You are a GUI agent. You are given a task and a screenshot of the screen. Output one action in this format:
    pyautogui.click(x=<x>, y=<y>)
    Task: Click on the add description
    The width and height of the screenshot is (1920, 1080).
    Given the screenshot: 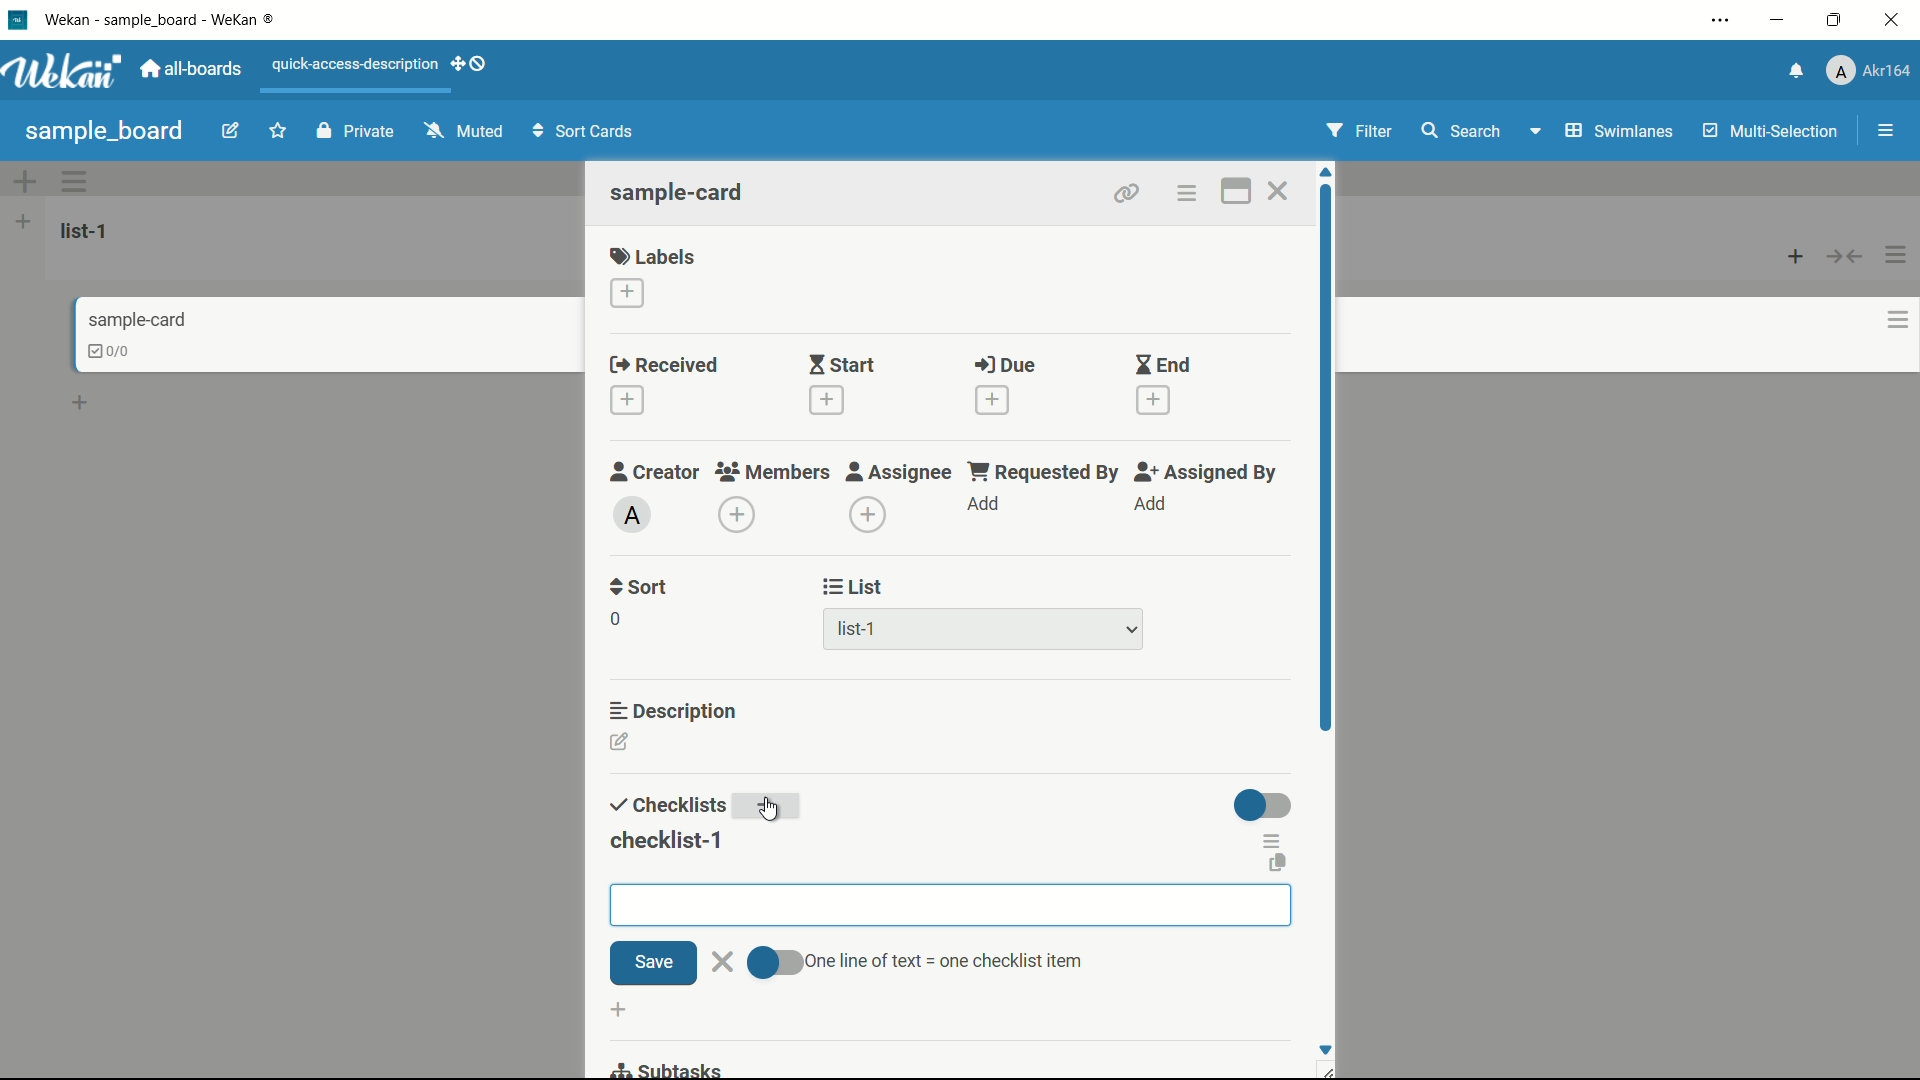 What is the action you would take?
    pyautogui.click(x=621, y=745)
    